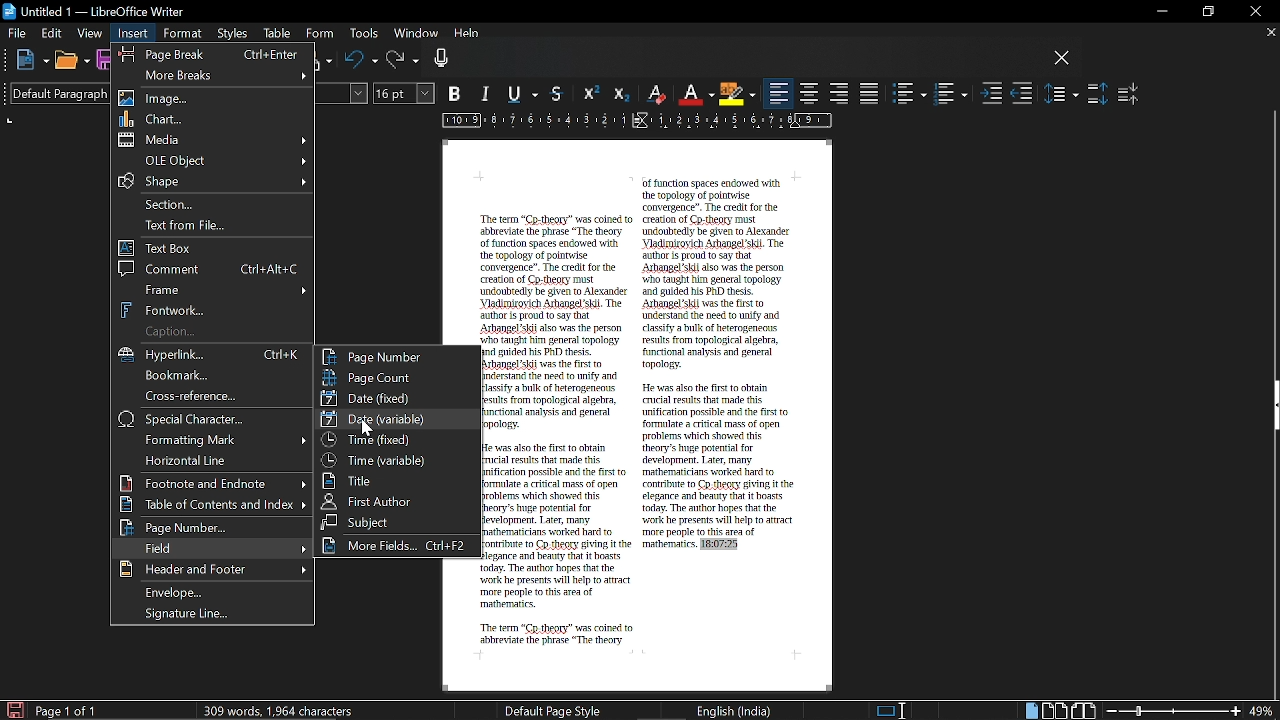 This screenshot has height=720, width=1280. I want to click on Single page view, so click(1030, 711).